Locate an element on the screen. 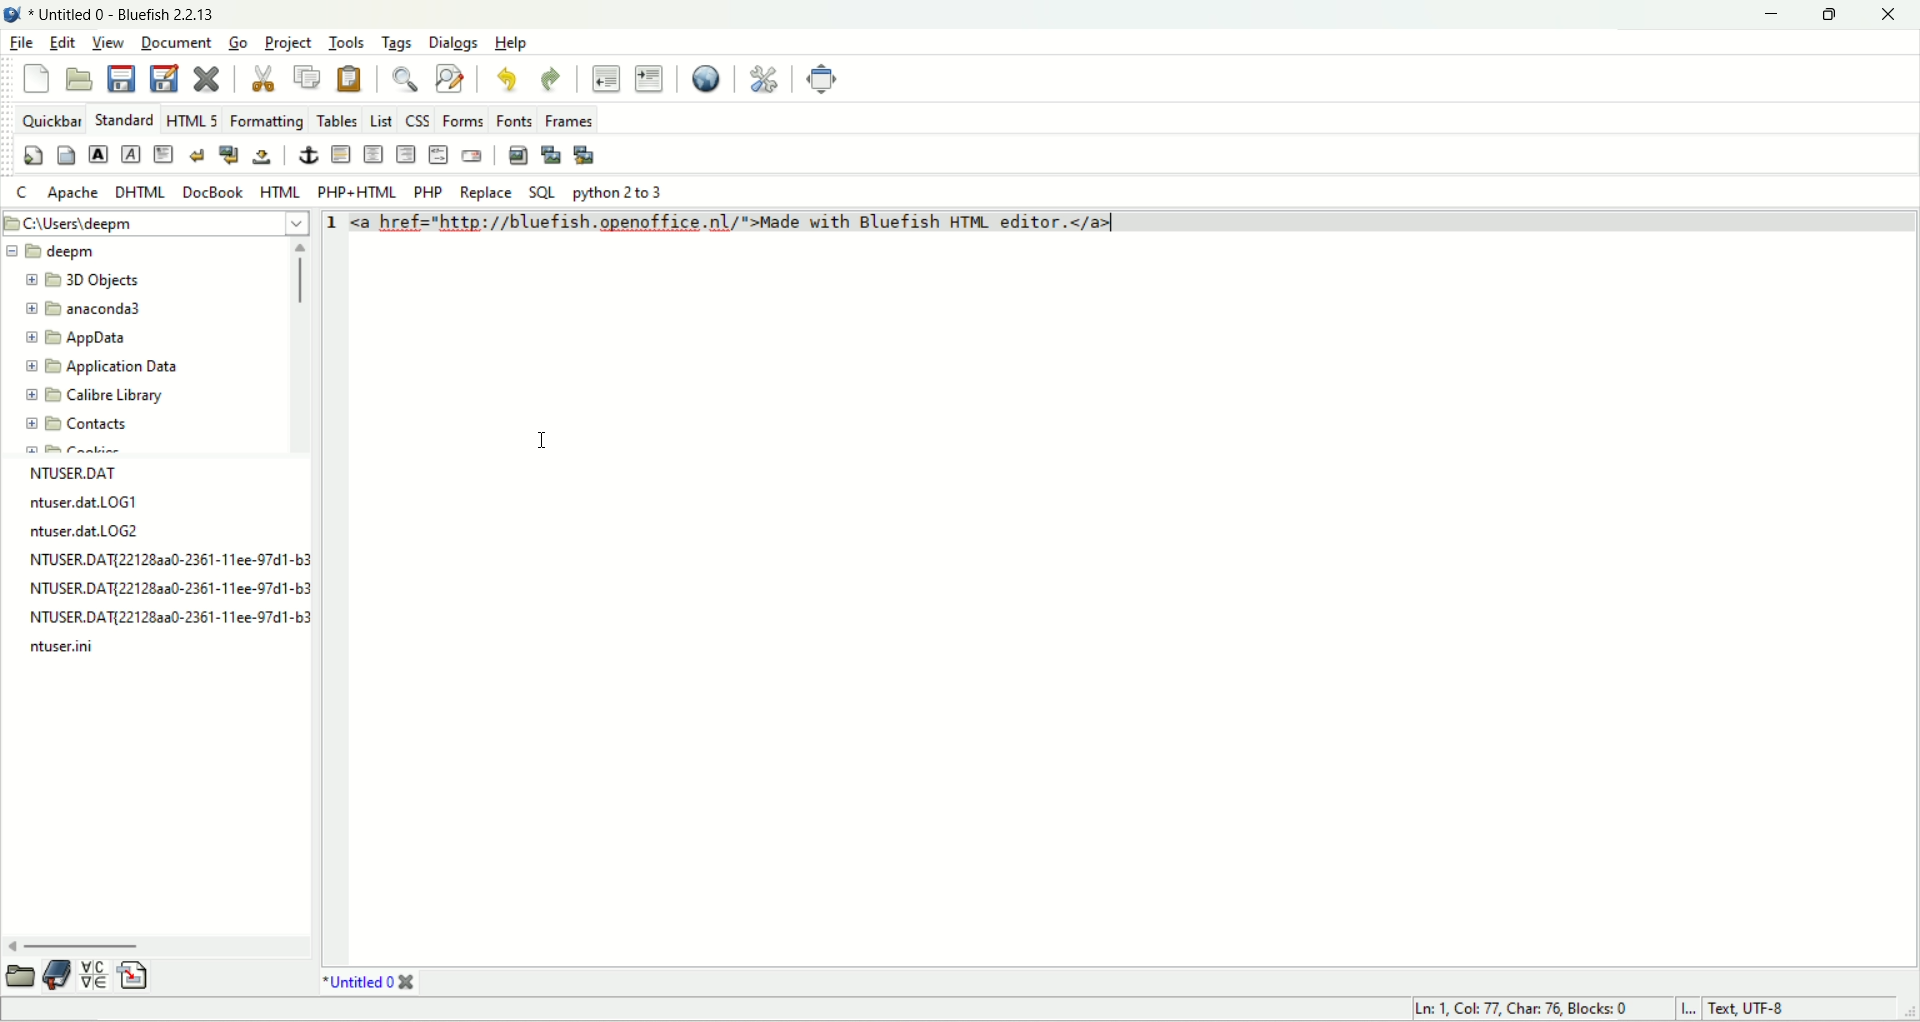 Image resolution: width=1920 pixels, height=1022 pixels. break is located at coordinates (196, 152).